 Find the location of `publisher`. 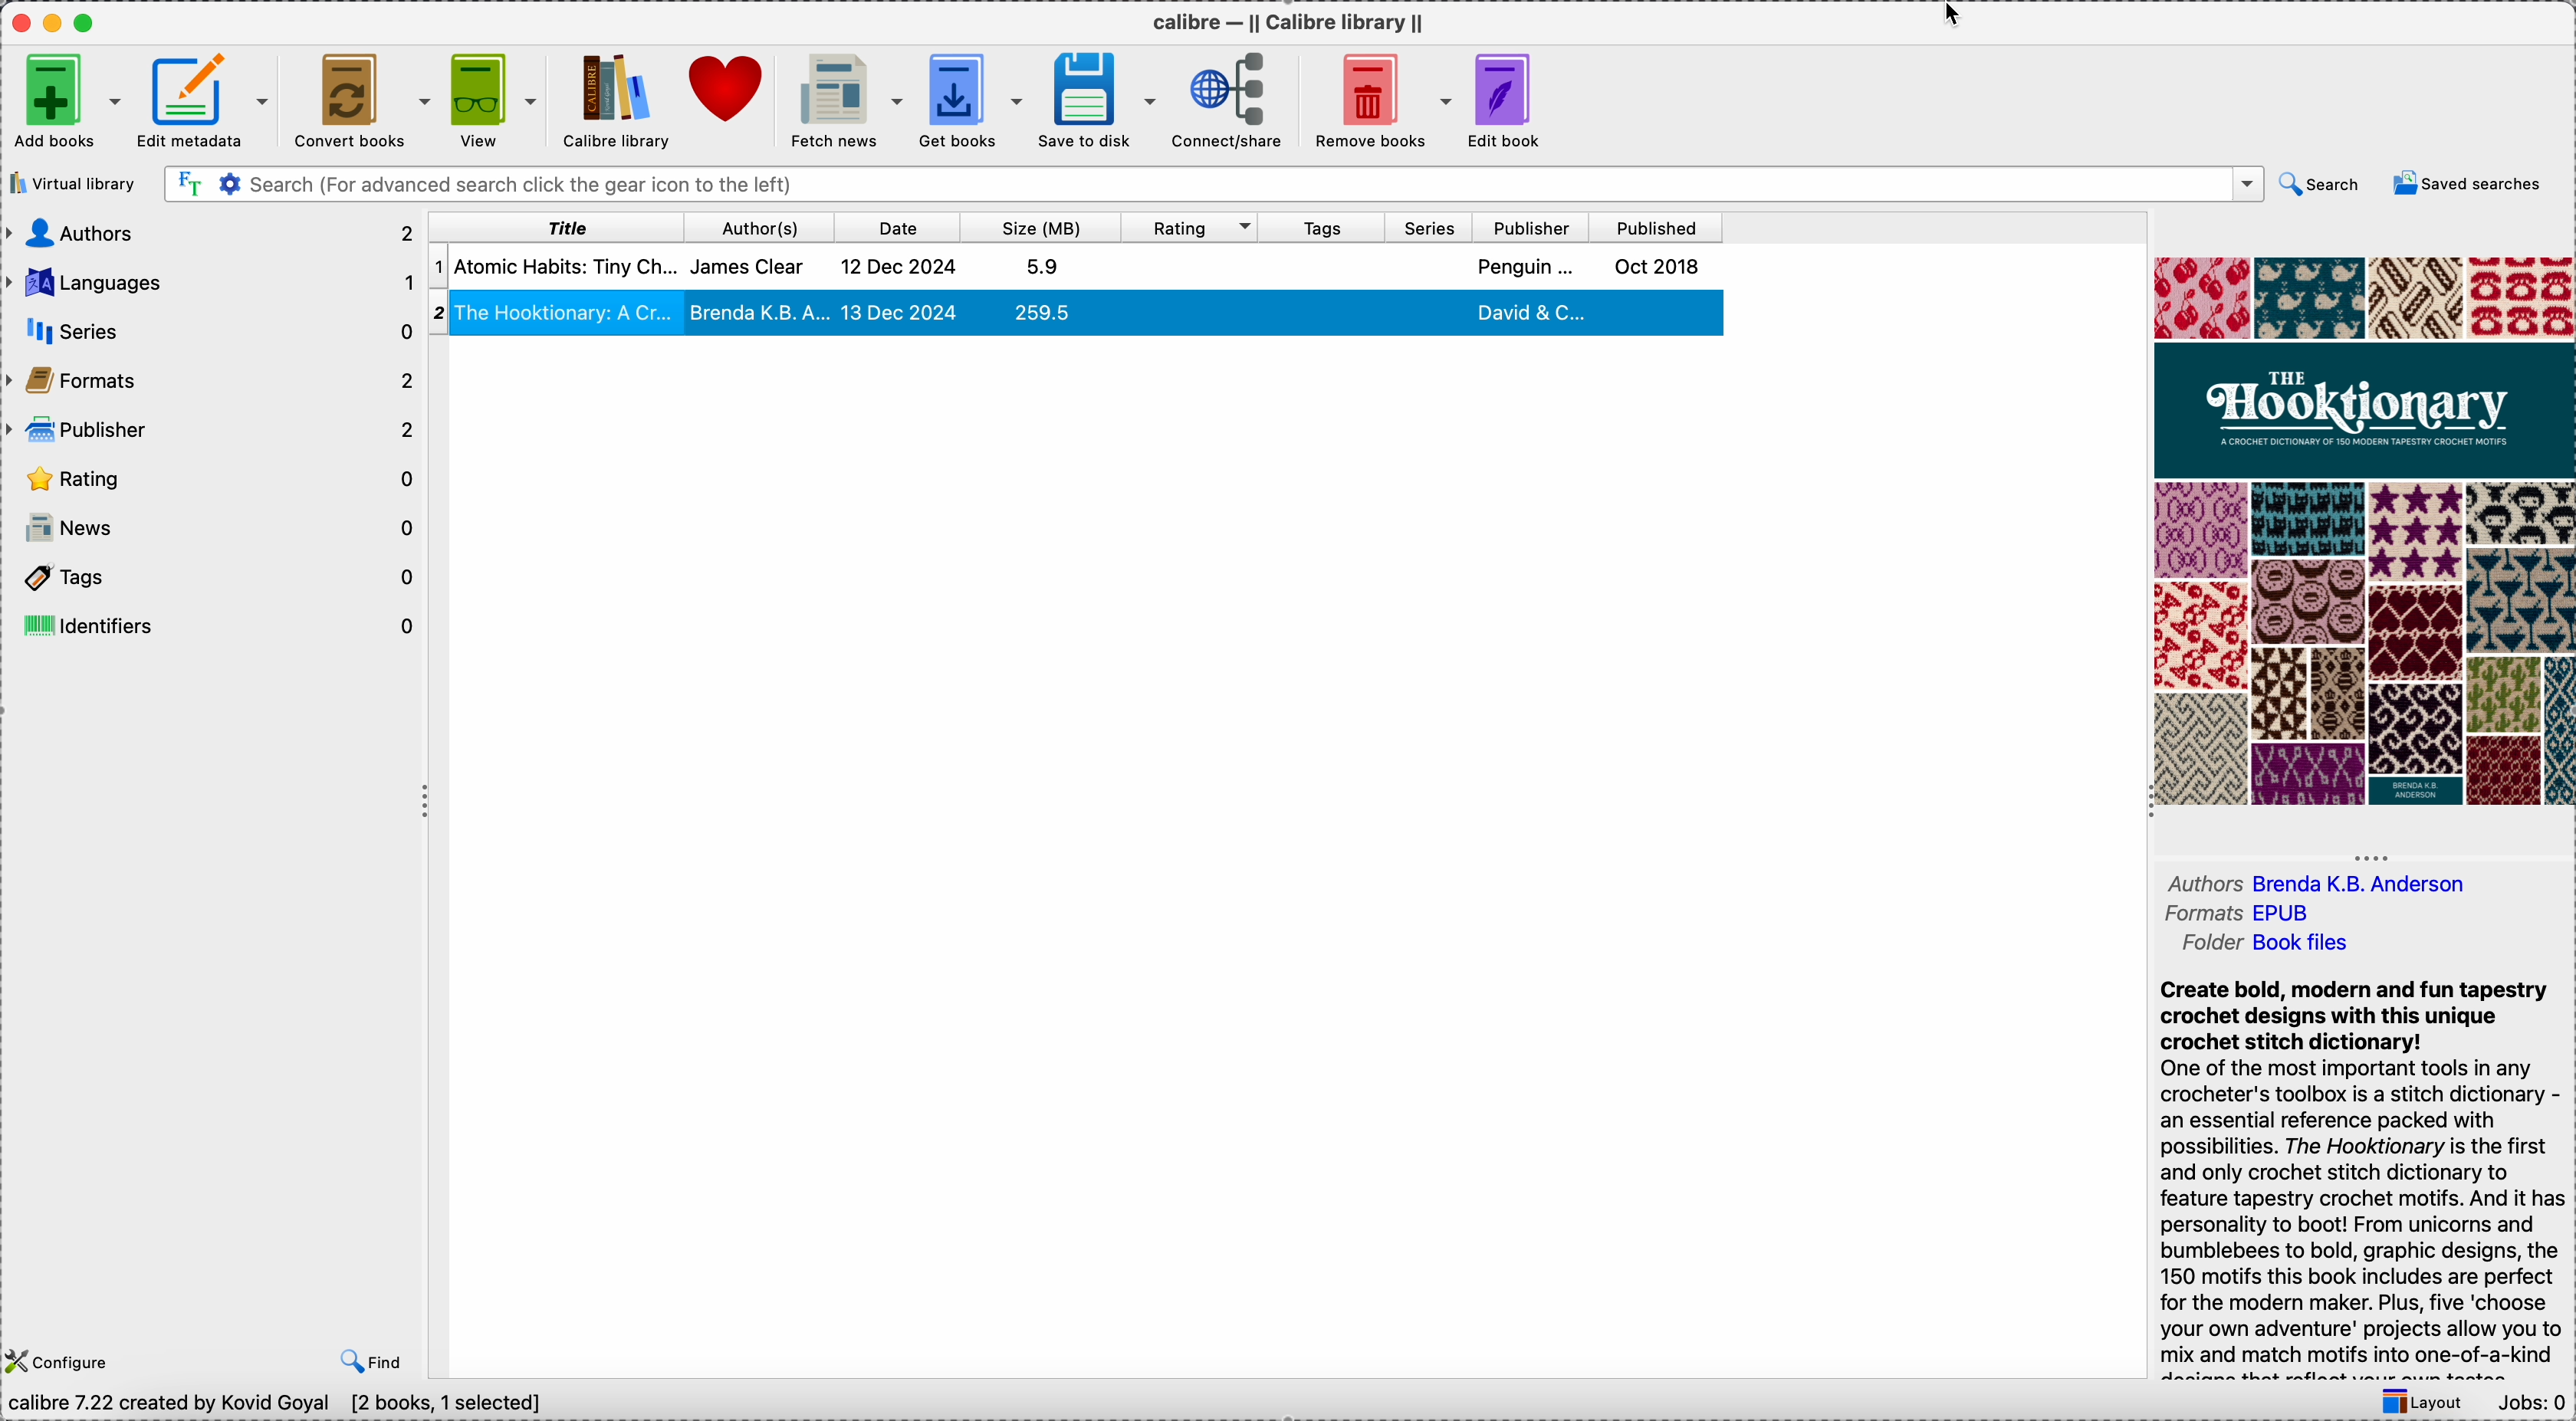

publisher is located at coordinates (1529, 227).